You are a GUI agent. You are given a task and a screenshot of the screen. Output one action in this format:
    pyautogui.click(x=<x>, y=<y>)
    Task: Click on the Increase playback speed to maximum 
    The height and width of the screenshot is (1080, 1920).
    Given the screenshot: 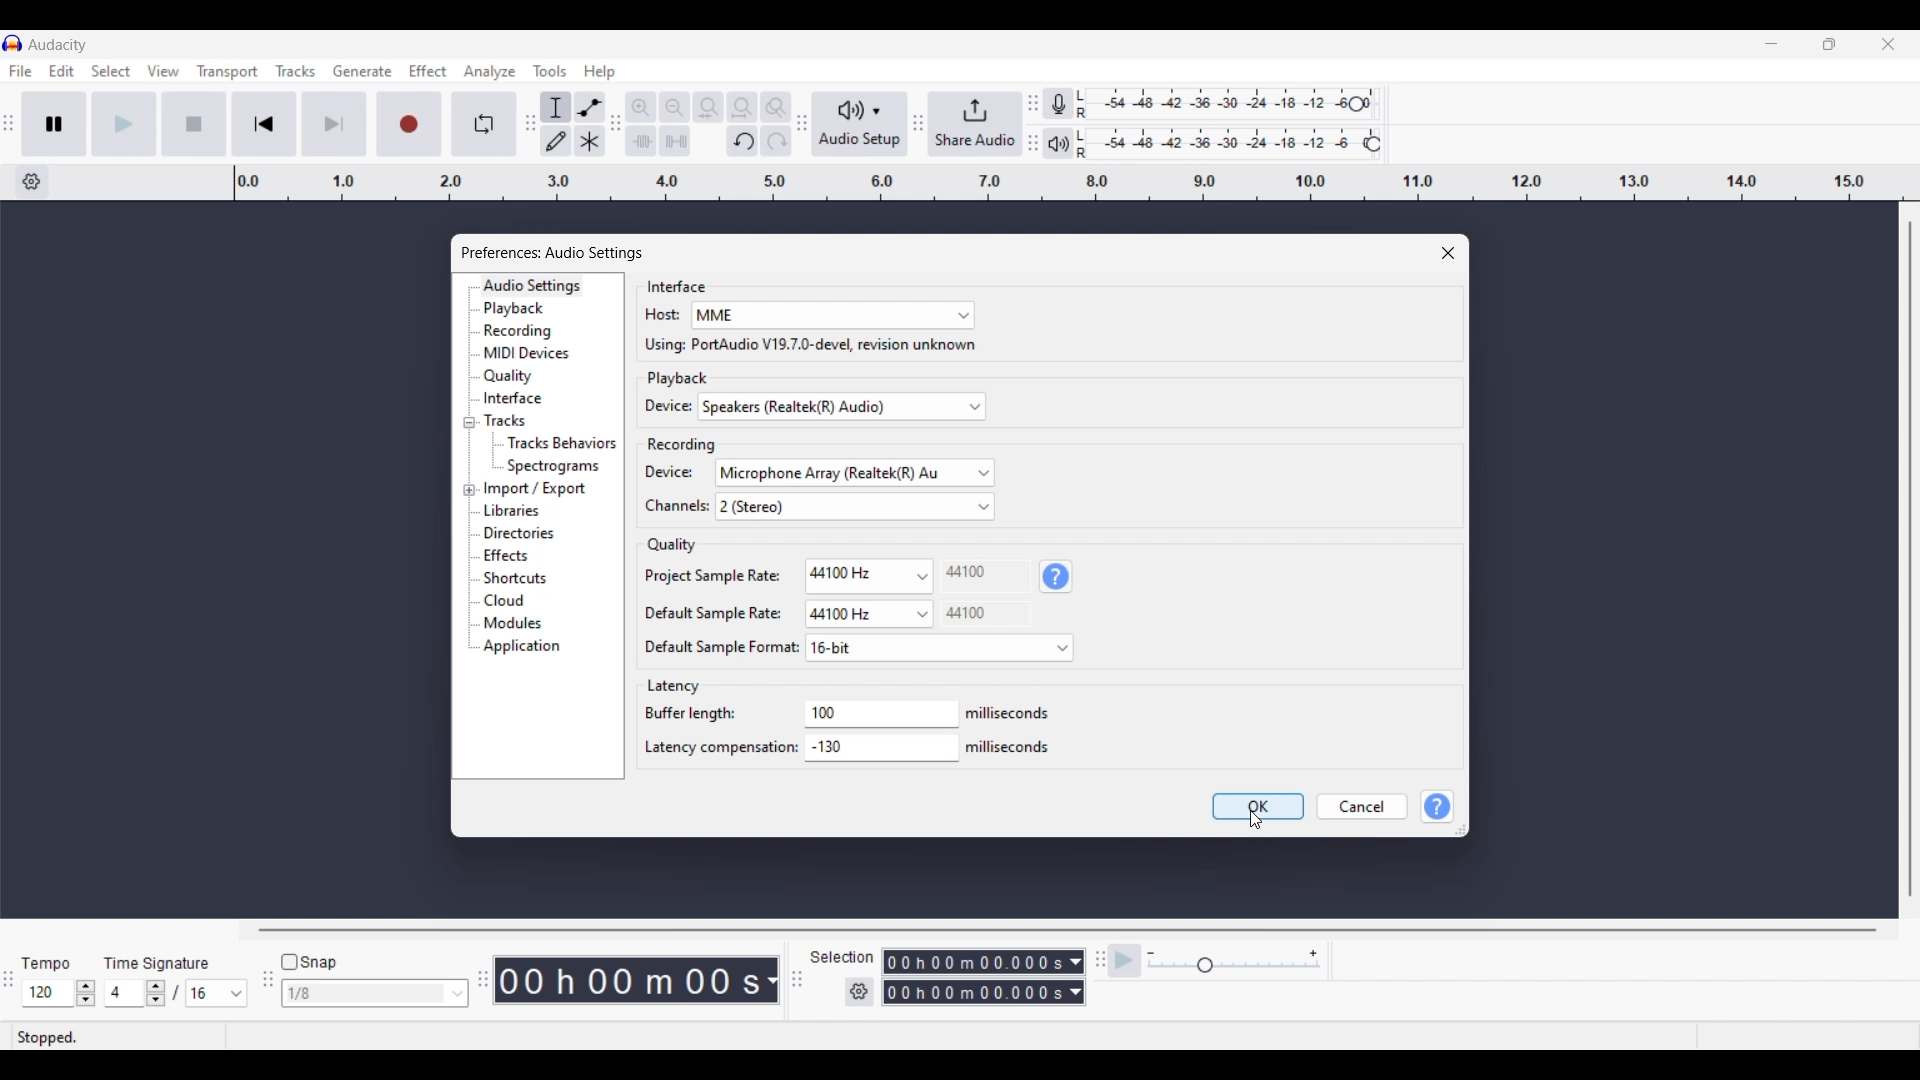 What is the action you would take?
    pyautogui.click(x=1314, y=954)
    